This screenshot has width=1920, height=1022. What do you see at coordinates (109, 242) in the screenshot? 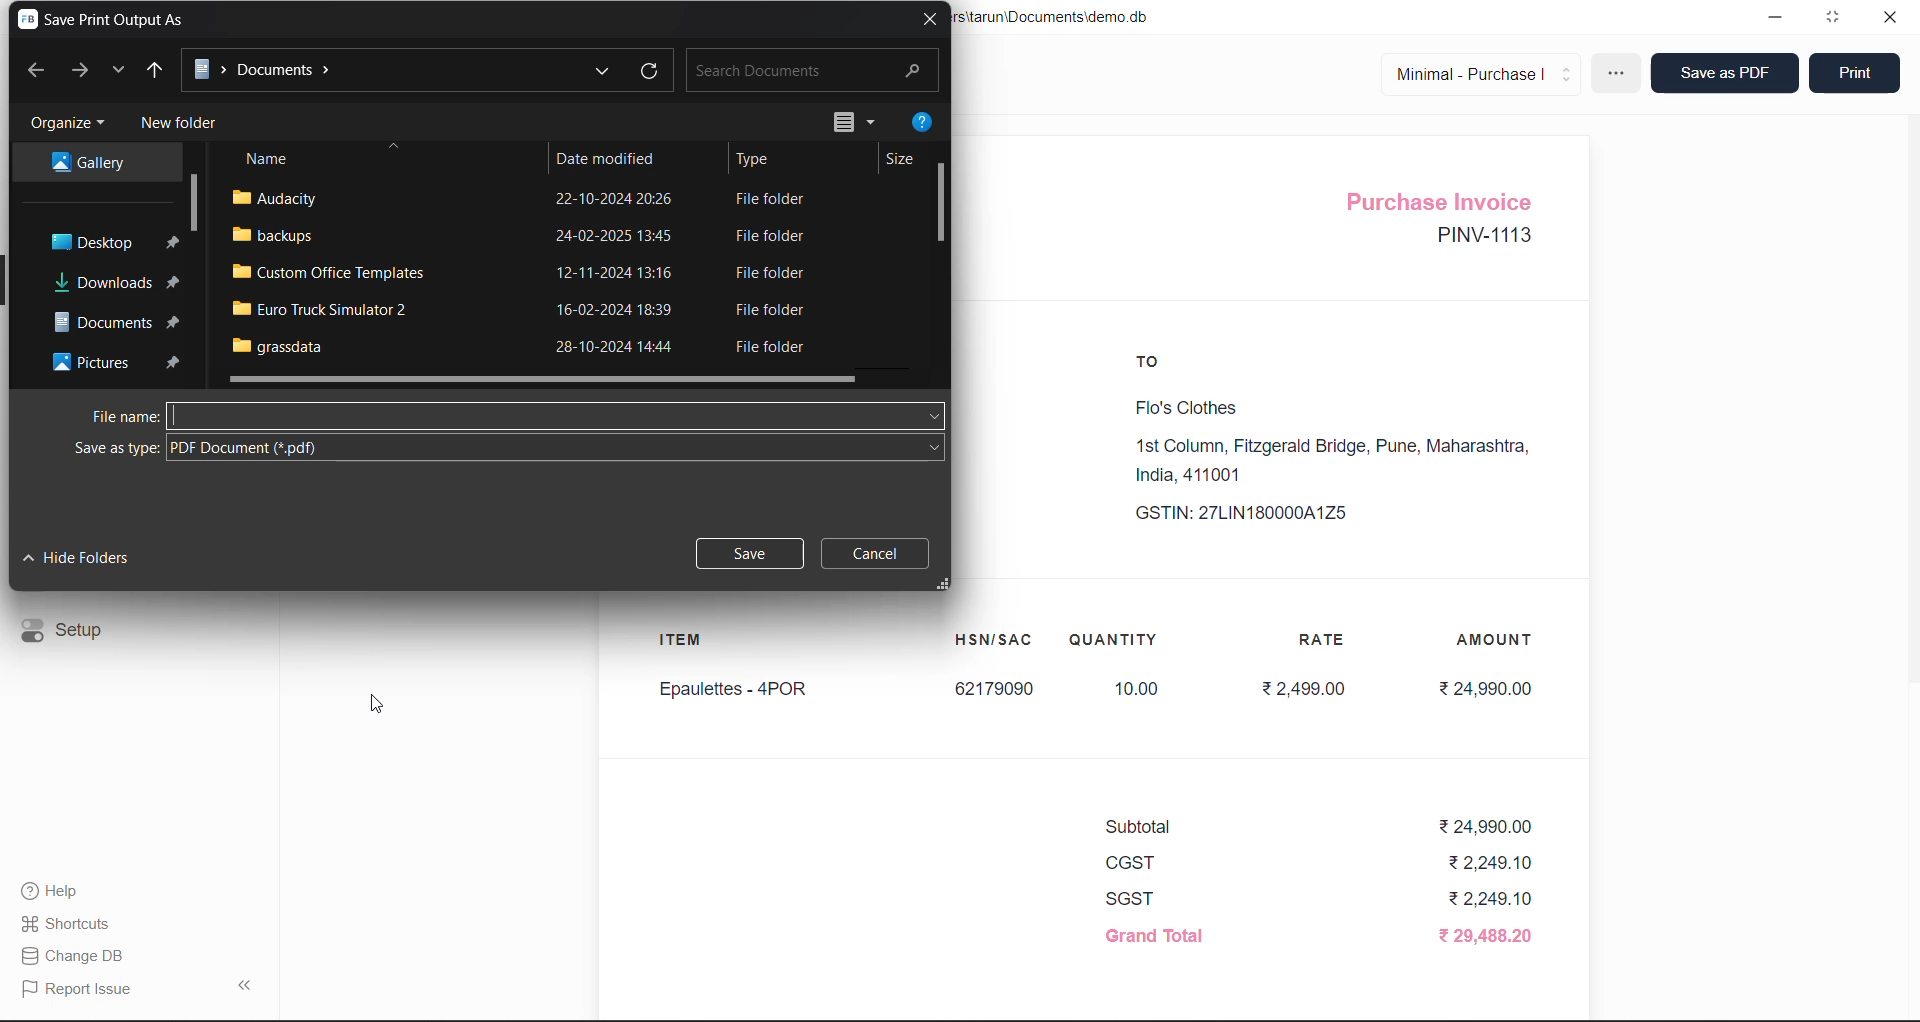
I see ` Desktop` at bounding box center [109, 242].